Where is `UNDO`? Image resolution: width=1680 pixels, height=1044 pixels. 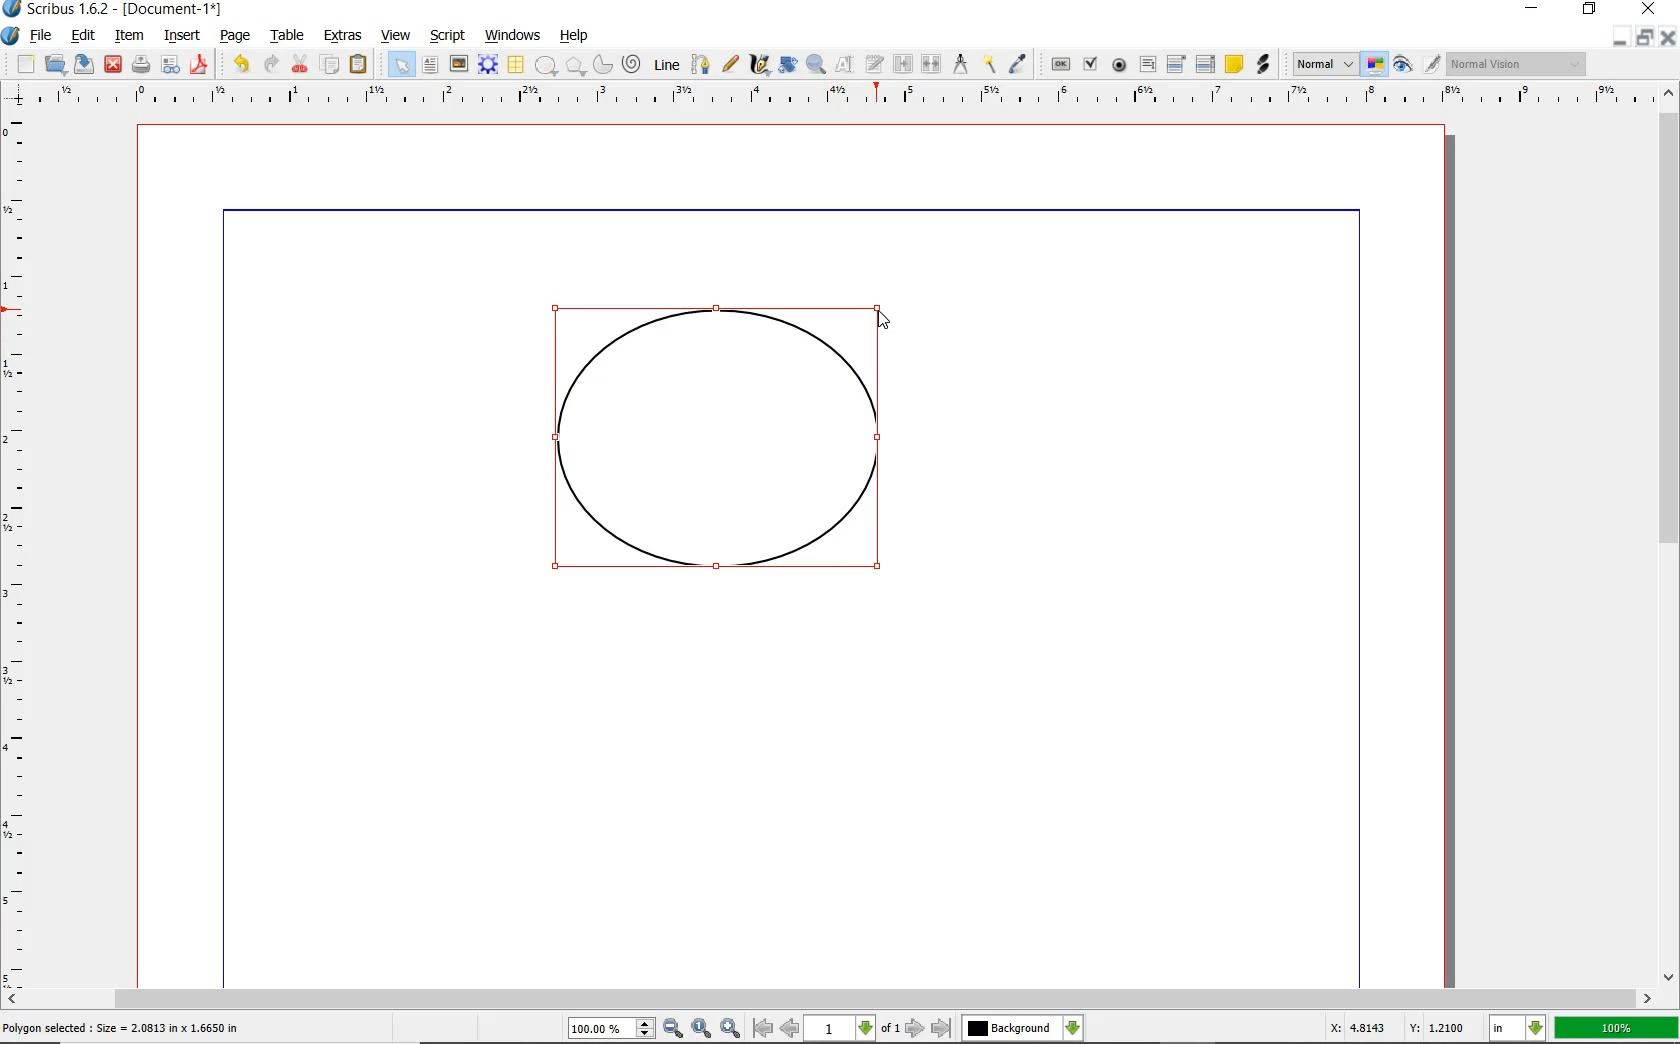 UNDO is located at coordinates (241, 64).